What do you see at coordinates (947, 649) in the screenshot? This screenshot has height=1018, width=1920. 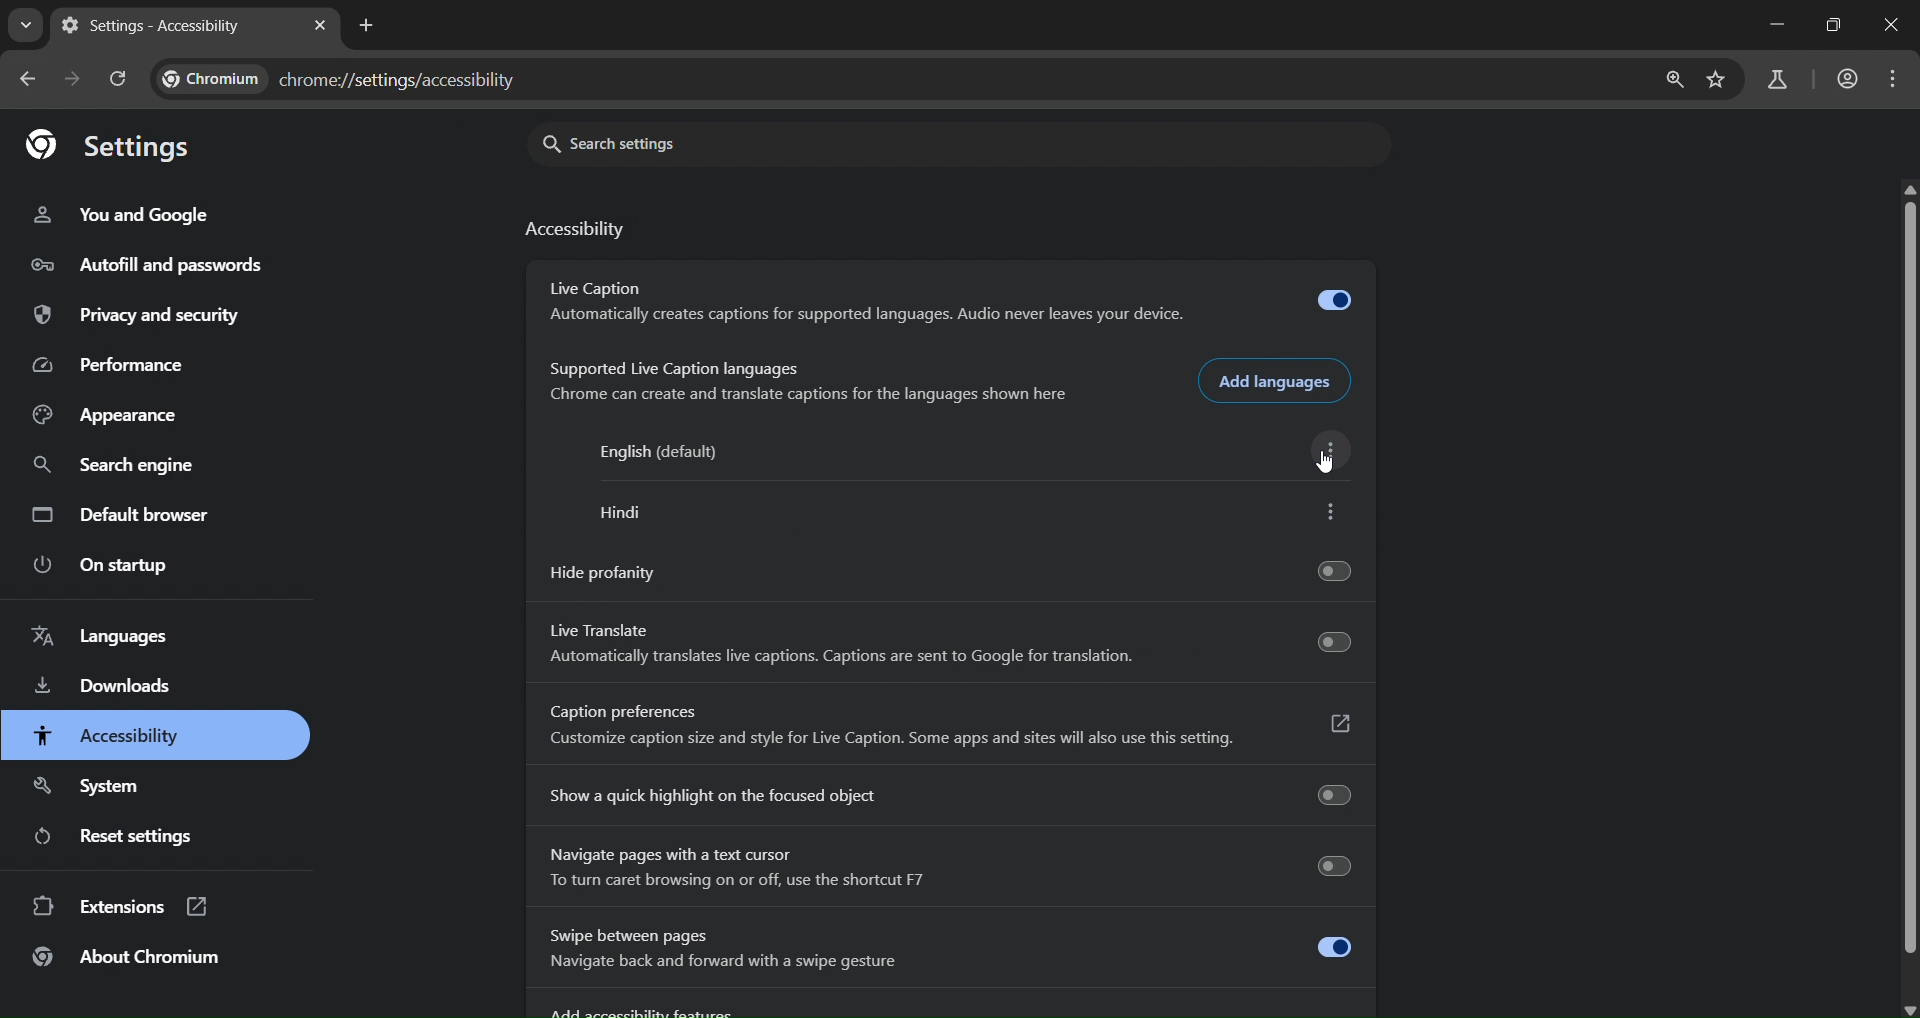 I see `Live Translate
Automatically translates live captions. Captions are sent to Google for translation.` at bounding box center [947, 649].